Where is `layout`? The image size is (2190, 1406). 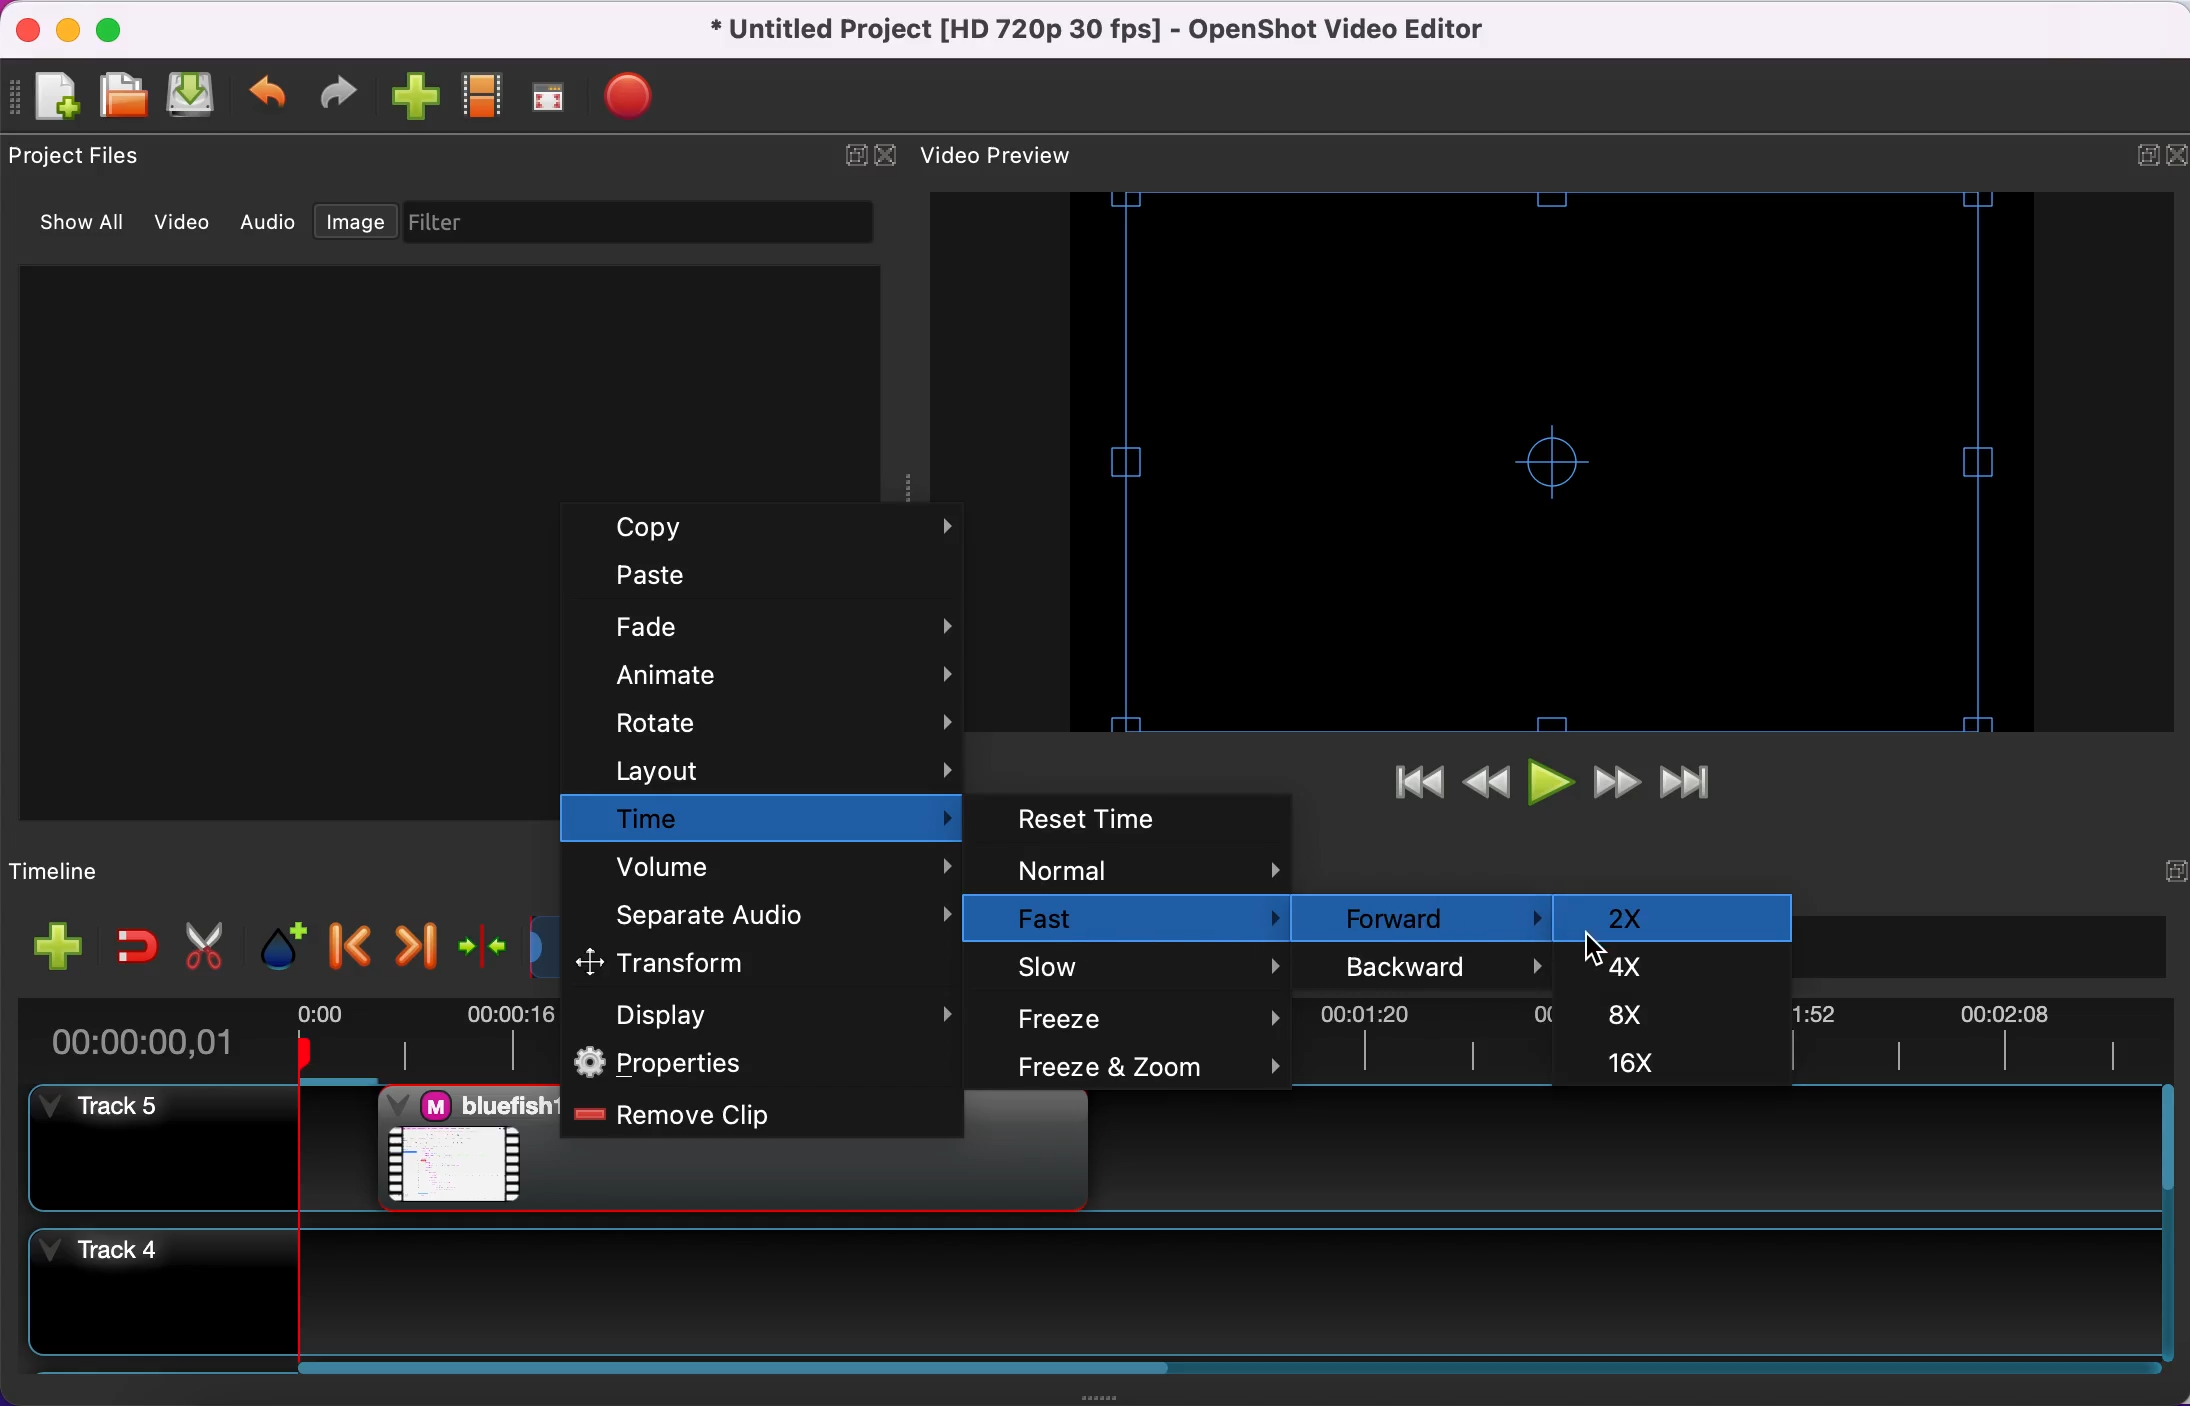
layout is located at coordinates (765, 770).